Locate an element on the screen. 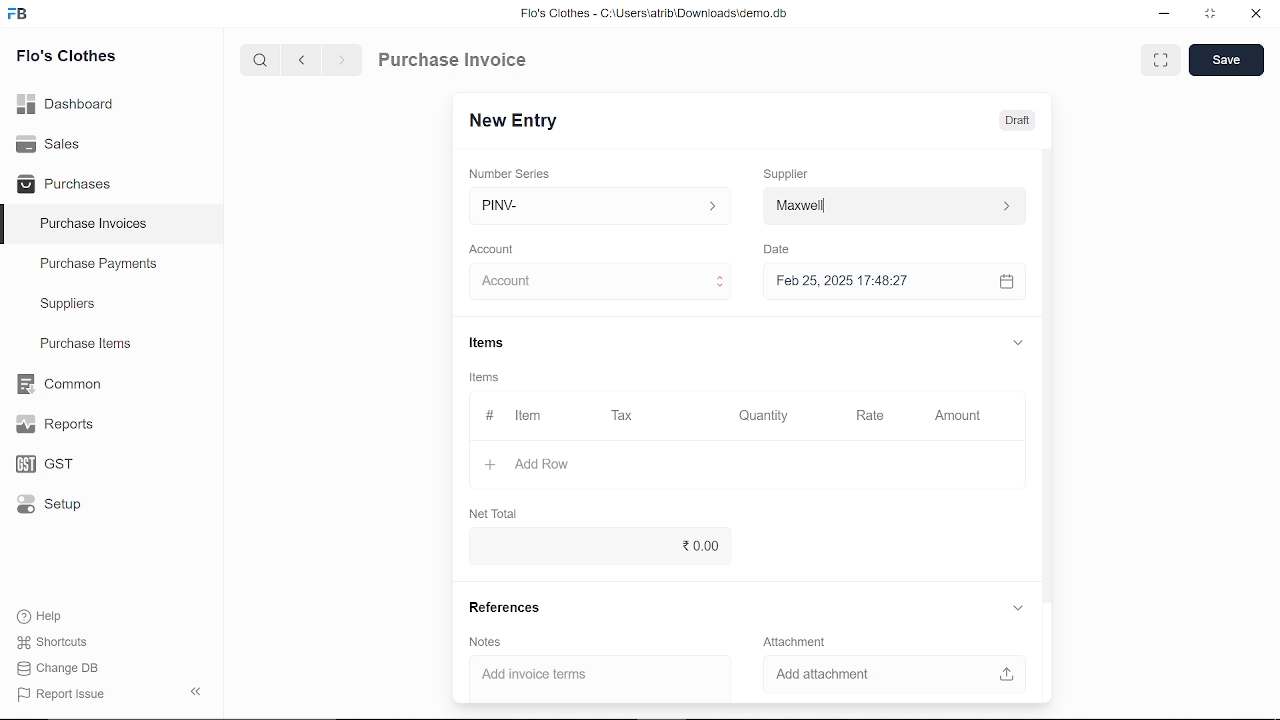  previous is located at coordinates (303, 62).